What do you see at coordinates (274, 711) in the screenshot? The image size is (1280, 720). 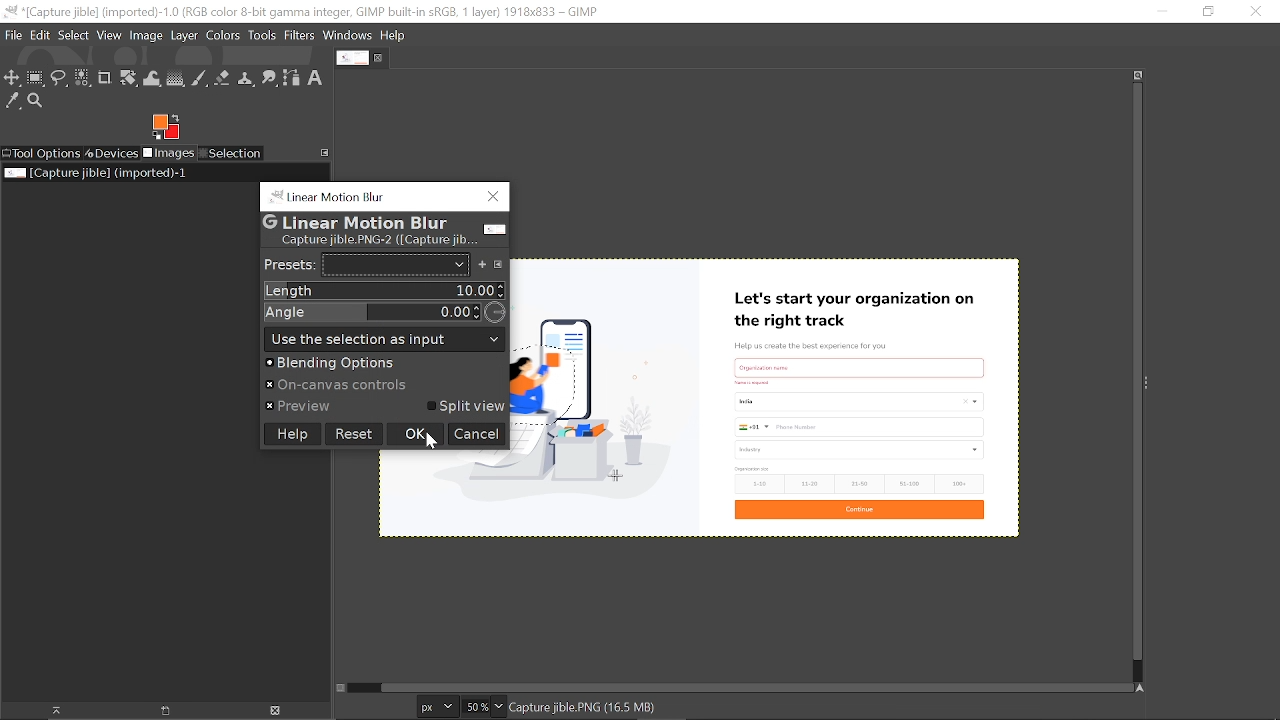 I see `Delete` at bounding box center [274, 711].